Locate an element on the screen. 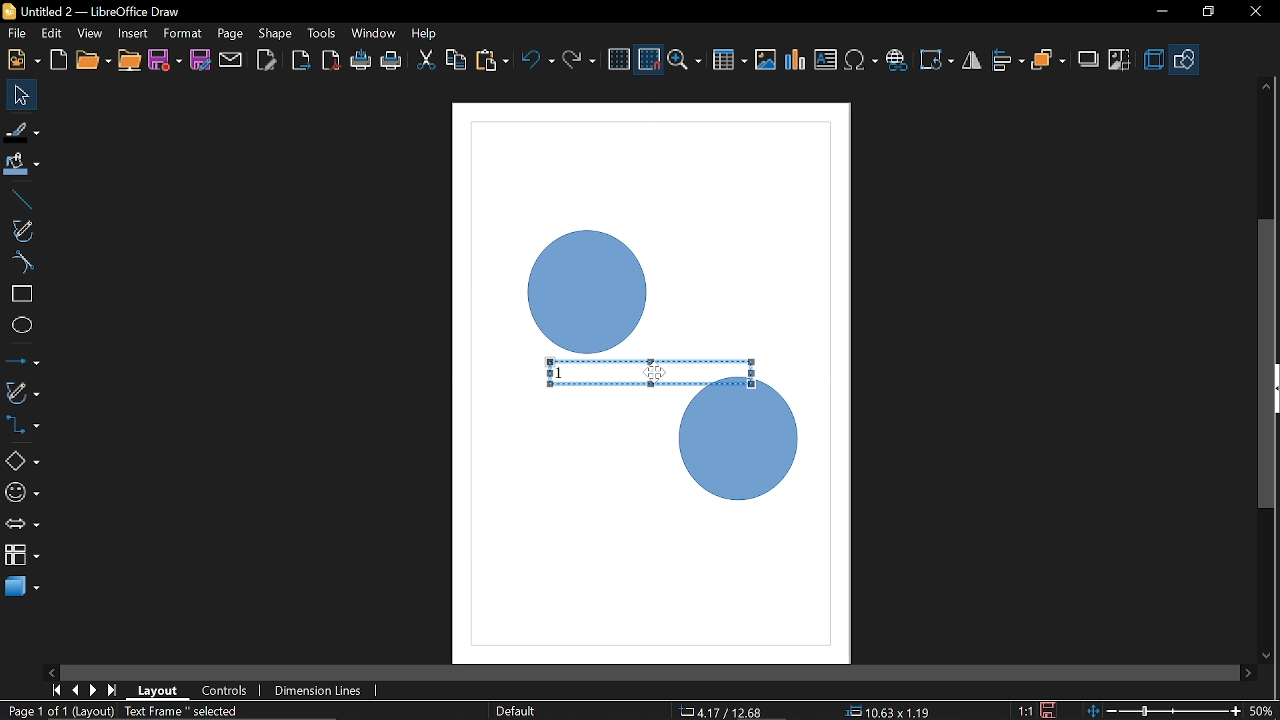 Image resolution: width=1280 pixels, height=720 pixels. WIndow is located at coordinates (374, 33).